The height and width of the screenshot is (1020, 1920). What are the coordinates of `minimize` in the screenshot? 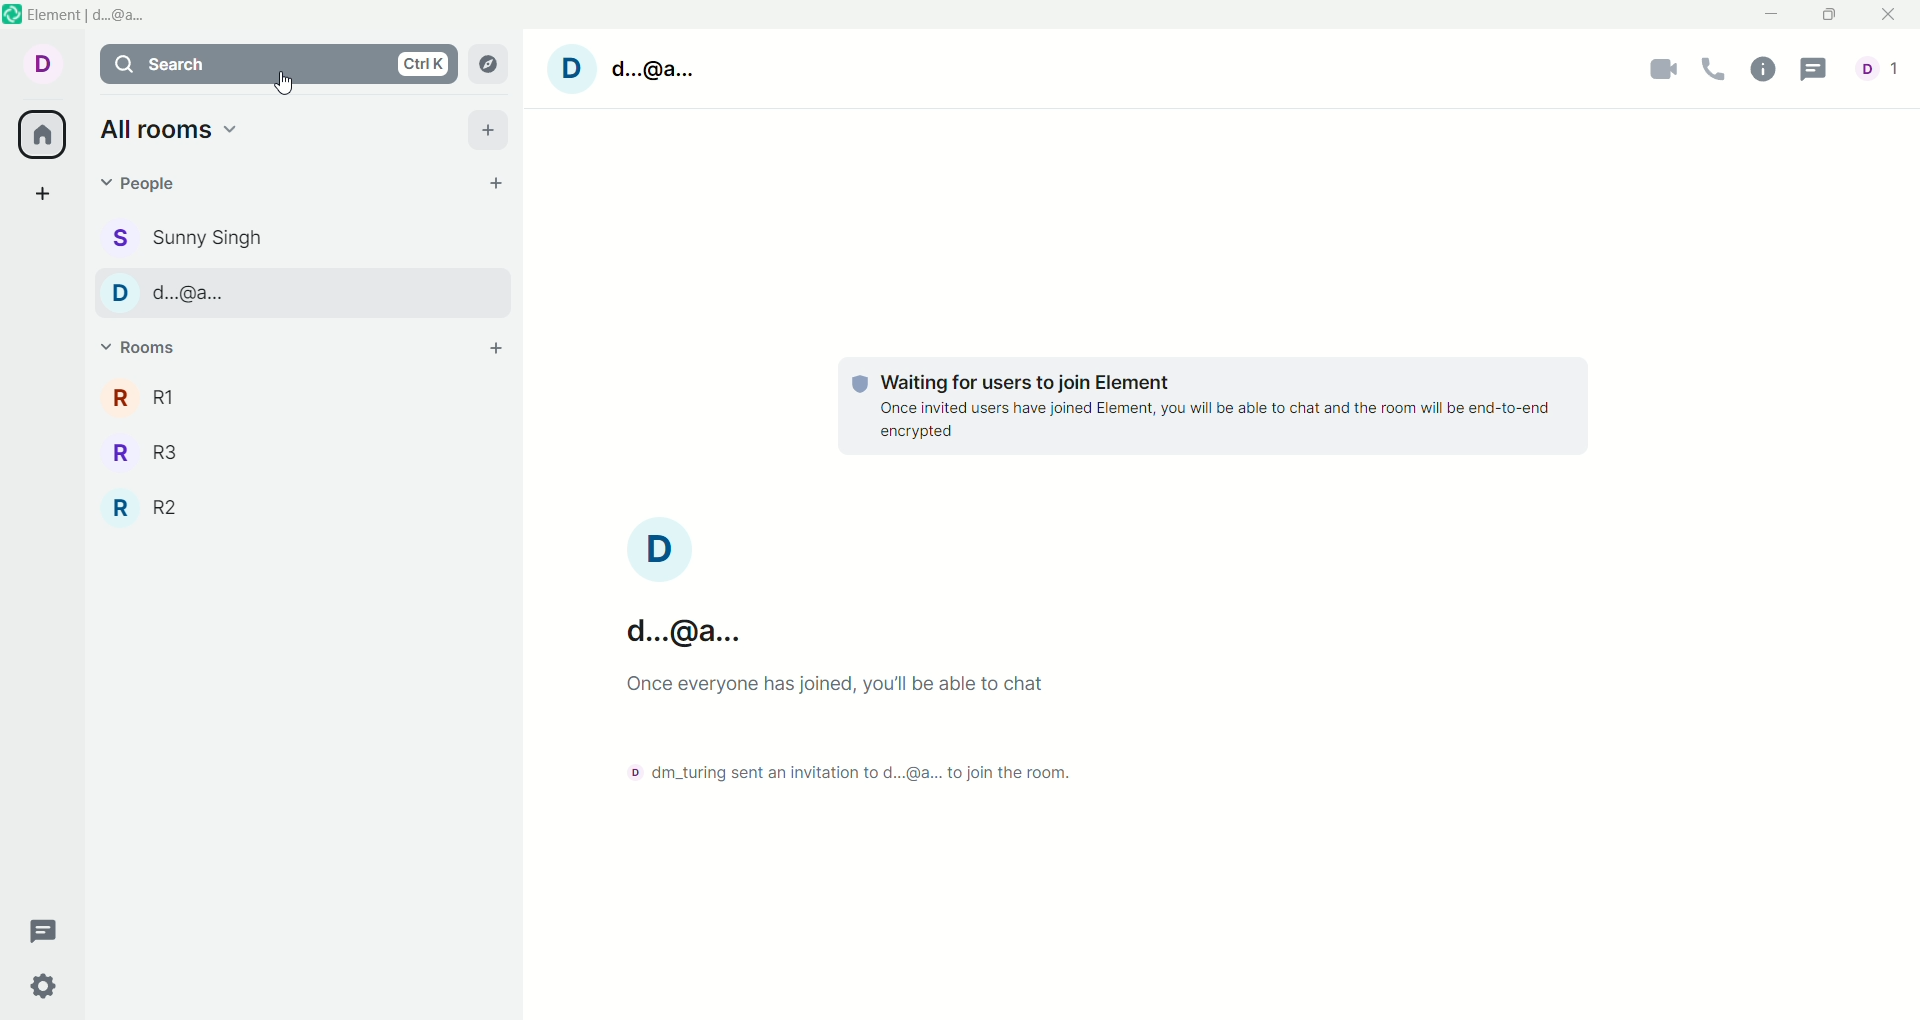 It's located at (1775, 12).